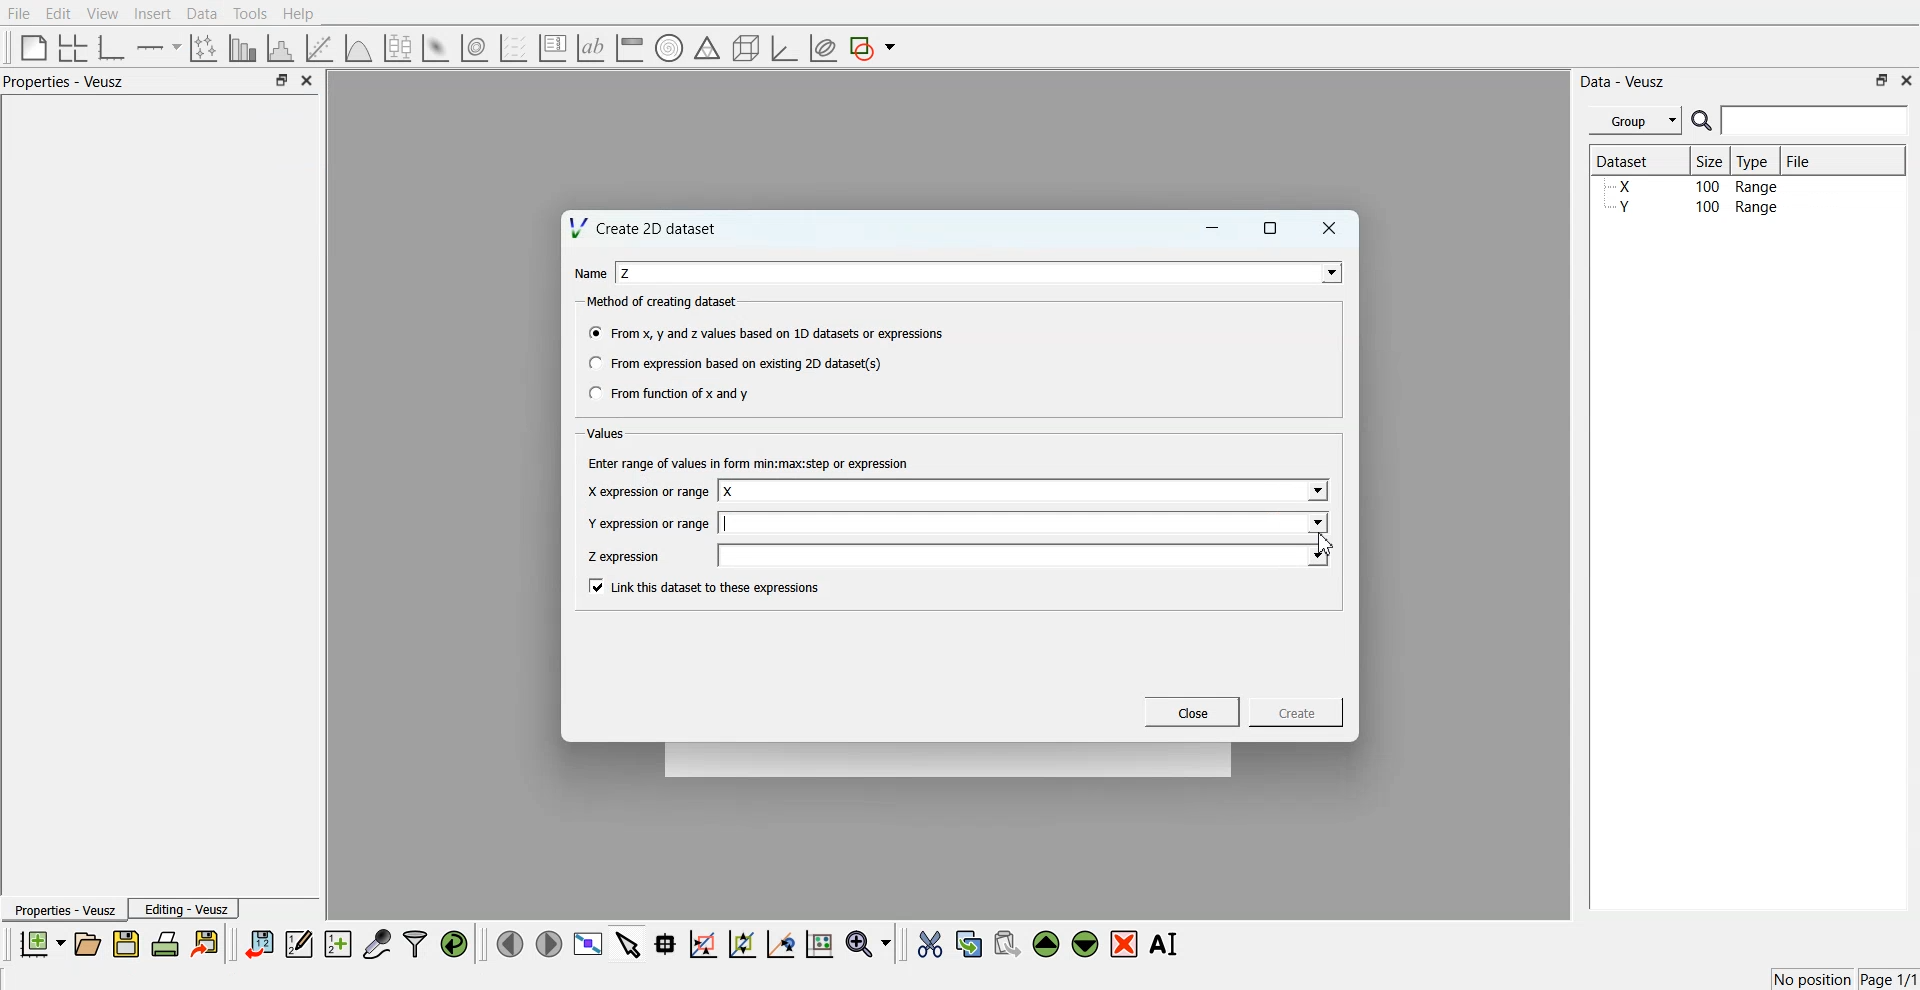  I want to click on Dataset, so click(1632, 160).